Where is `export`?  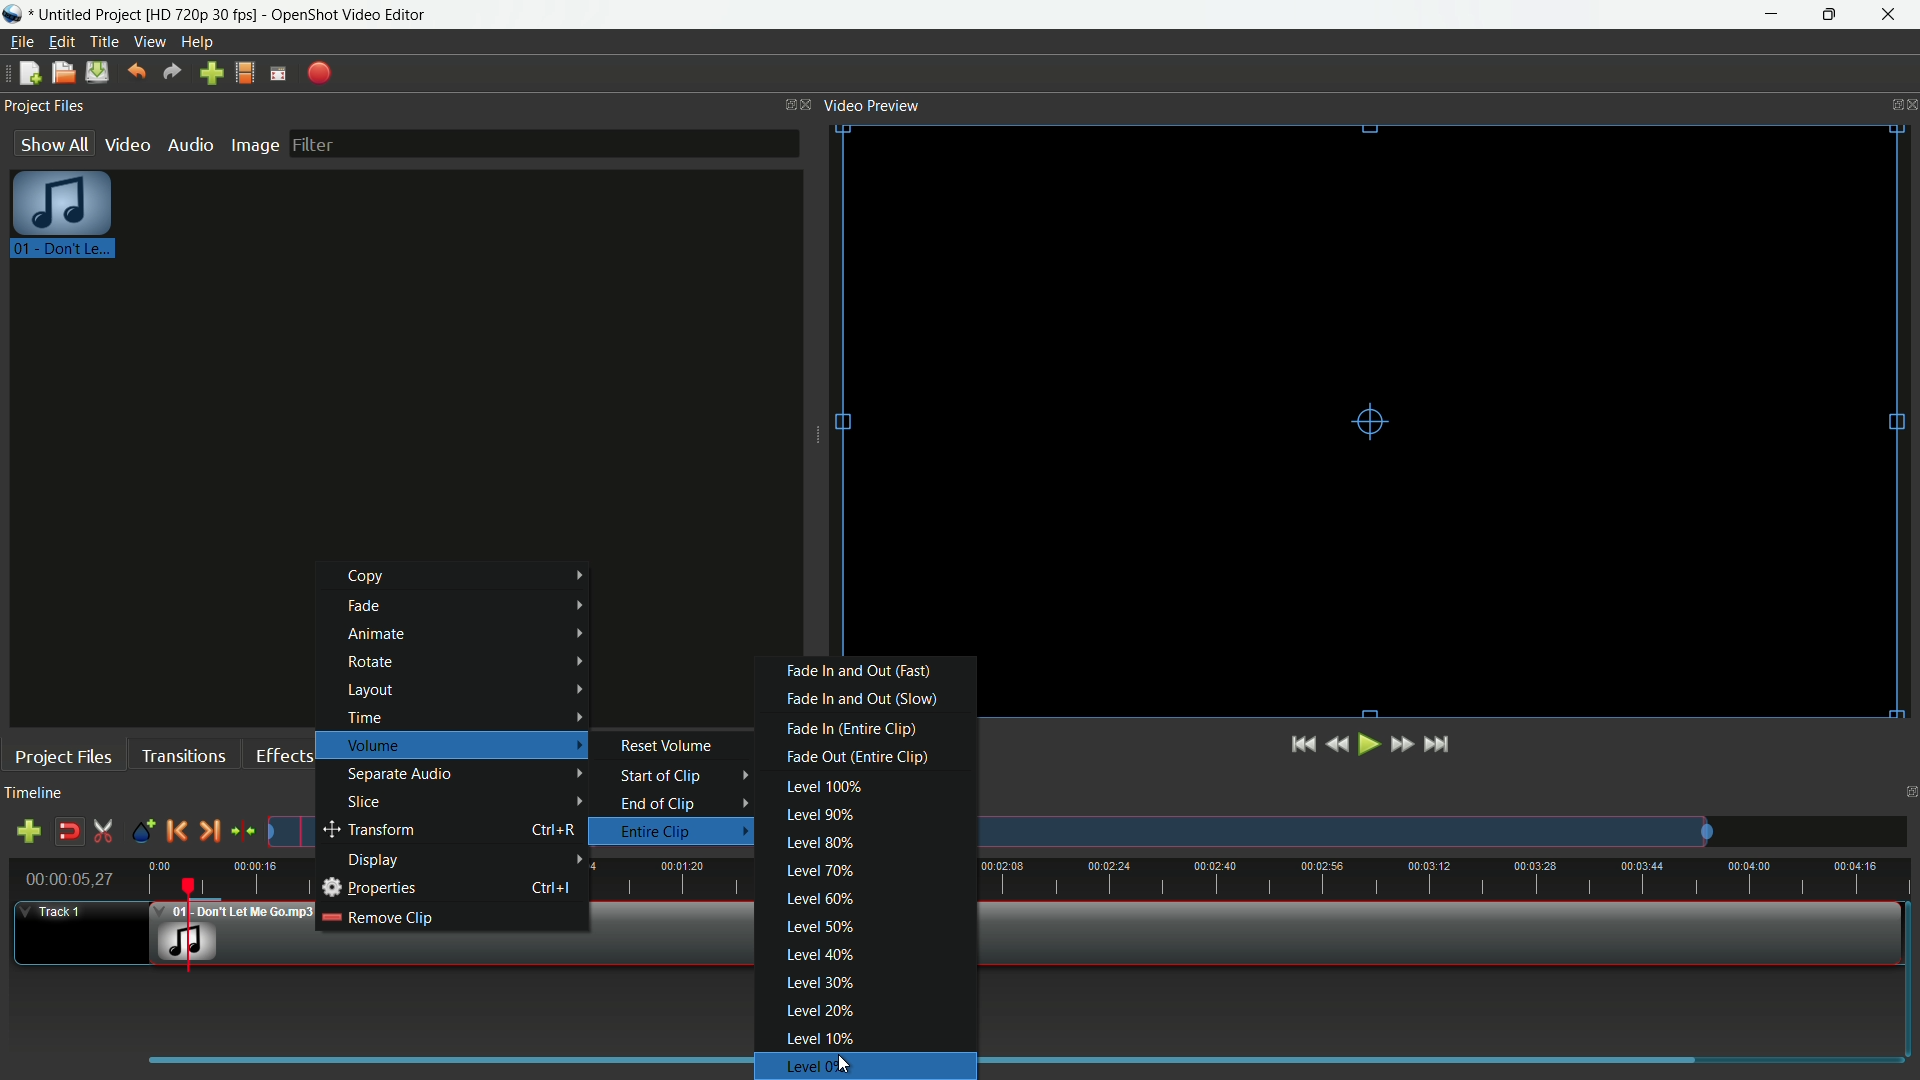 export is located at coordinates (320, 73).